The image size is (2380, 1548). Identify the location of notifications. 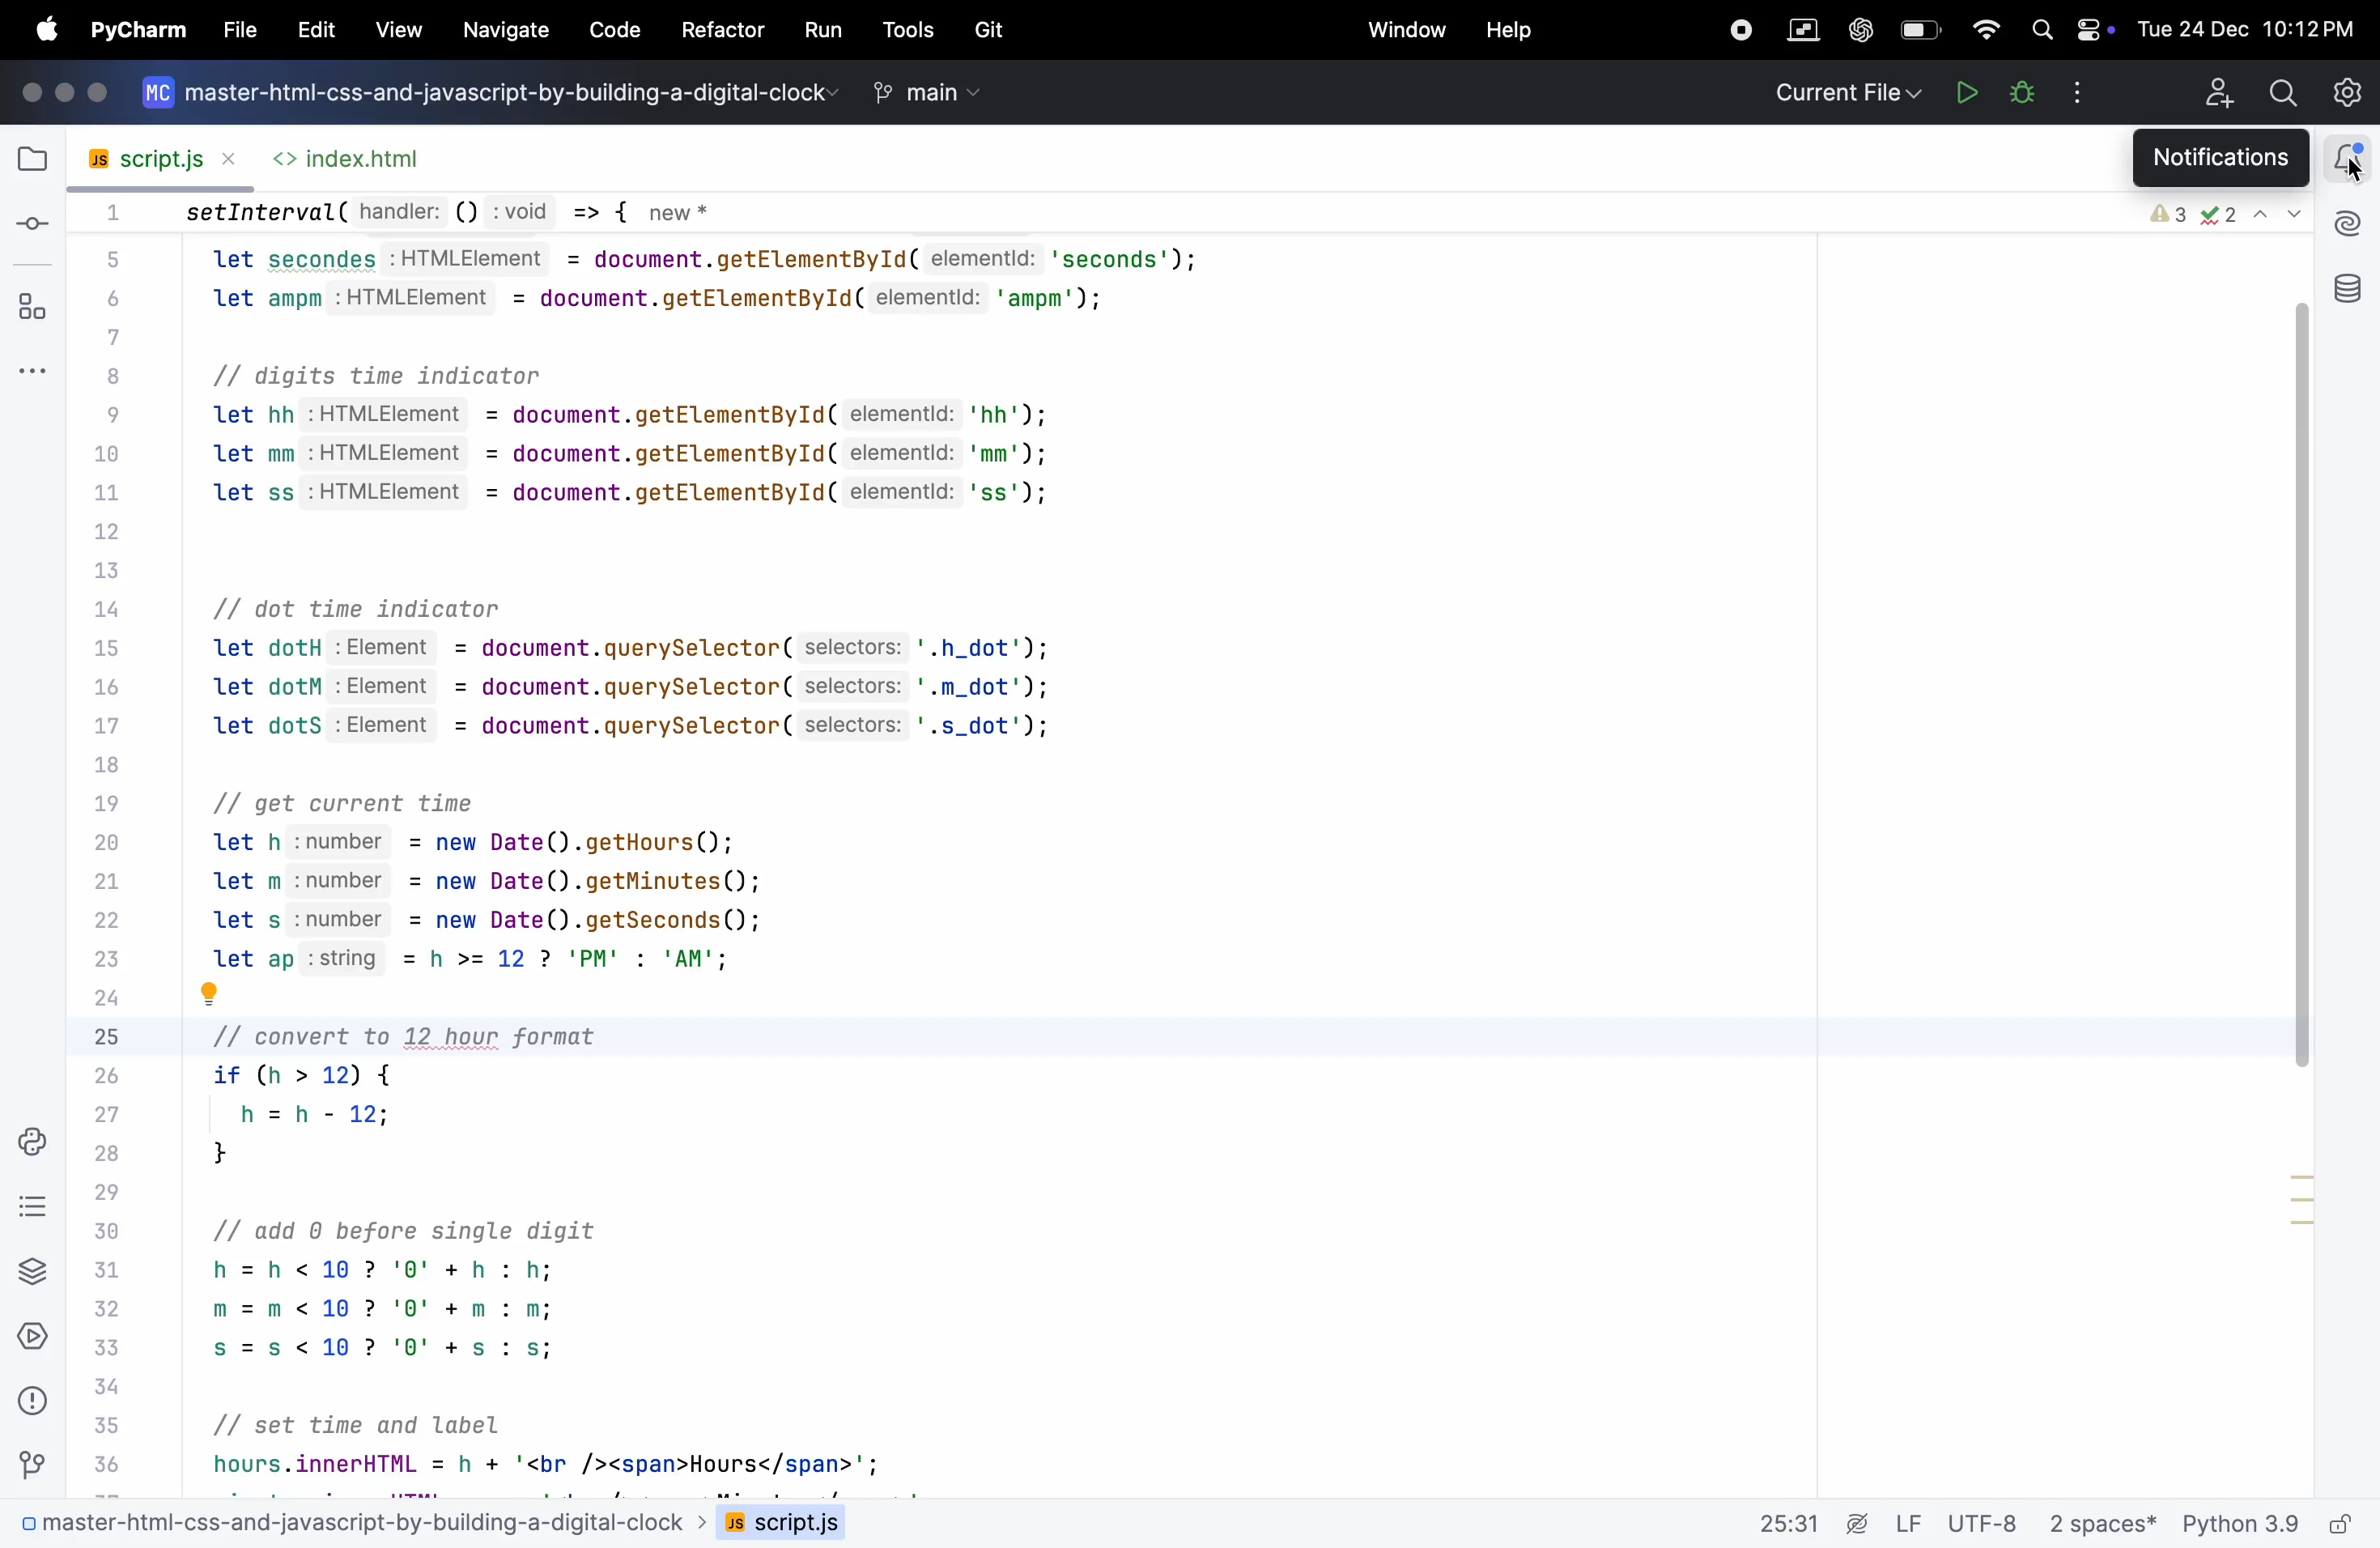
(2351, 157).